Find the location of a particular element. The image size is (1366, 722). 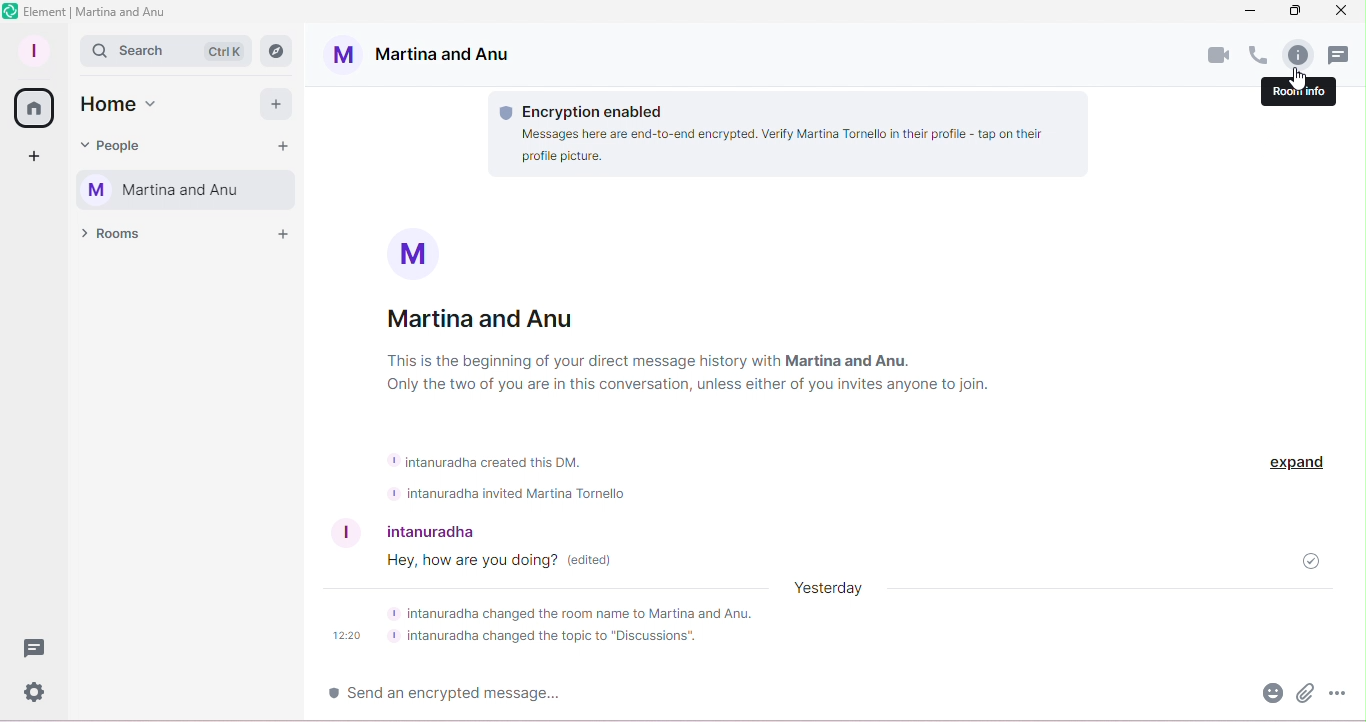

Messeges here are end-to-end encrypted. Verify Martina Tornello in their profile. tap on their profile picture is located at coordinates (799, 156).